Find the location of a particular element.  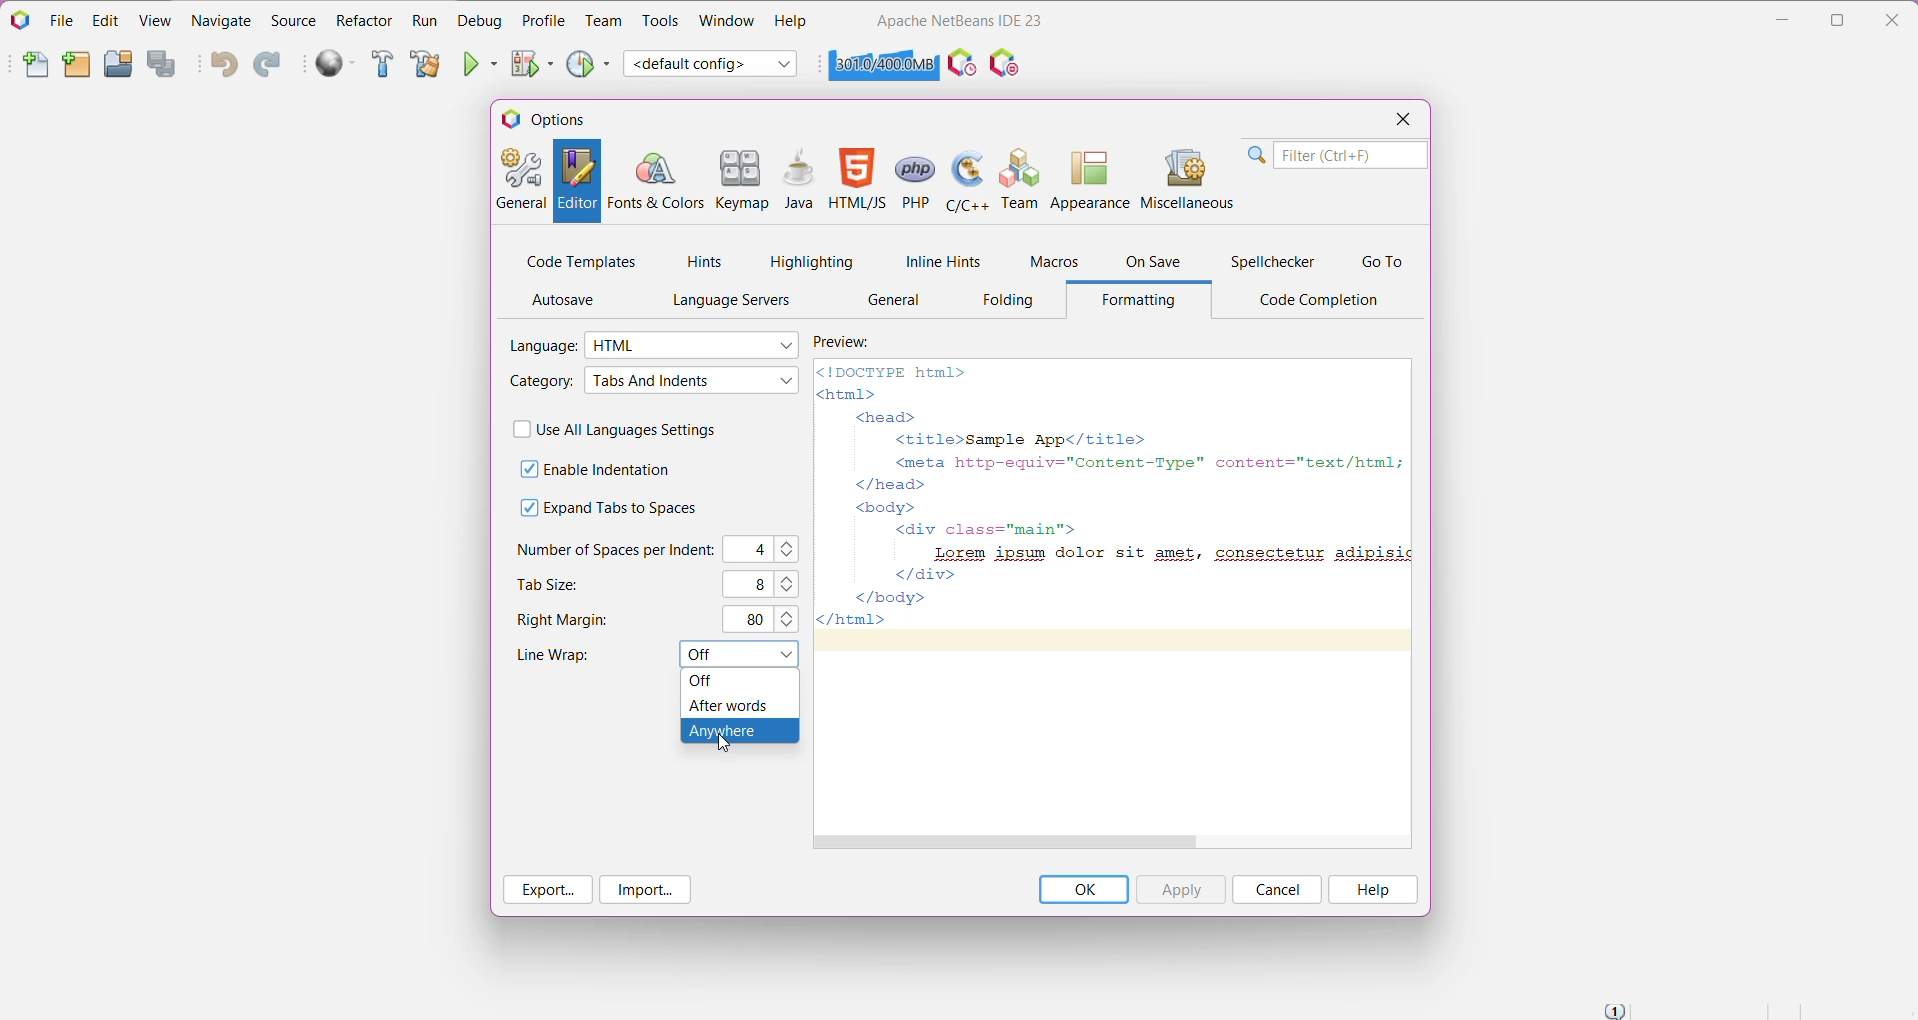

cursor is located at coordinates (725, 746).